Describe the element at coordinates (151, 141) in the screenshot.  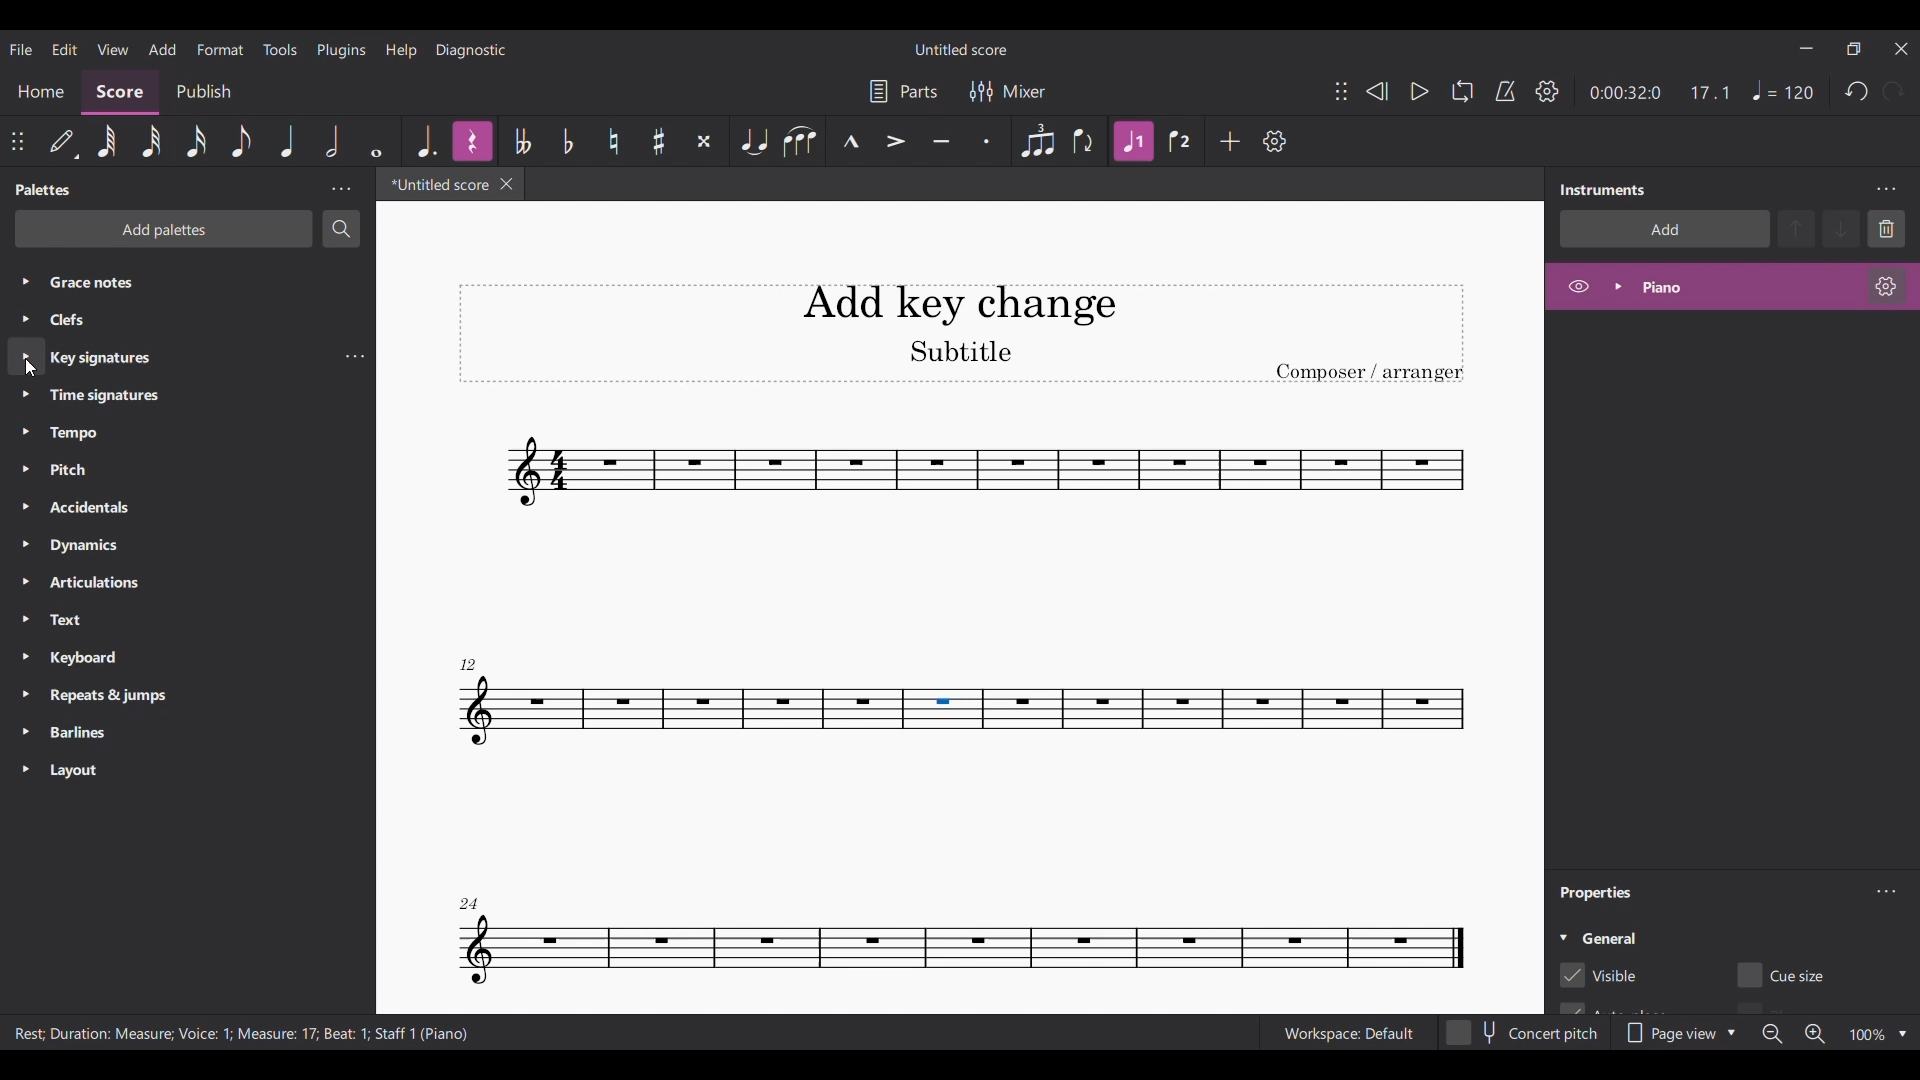
I see `32nd note` at that location.